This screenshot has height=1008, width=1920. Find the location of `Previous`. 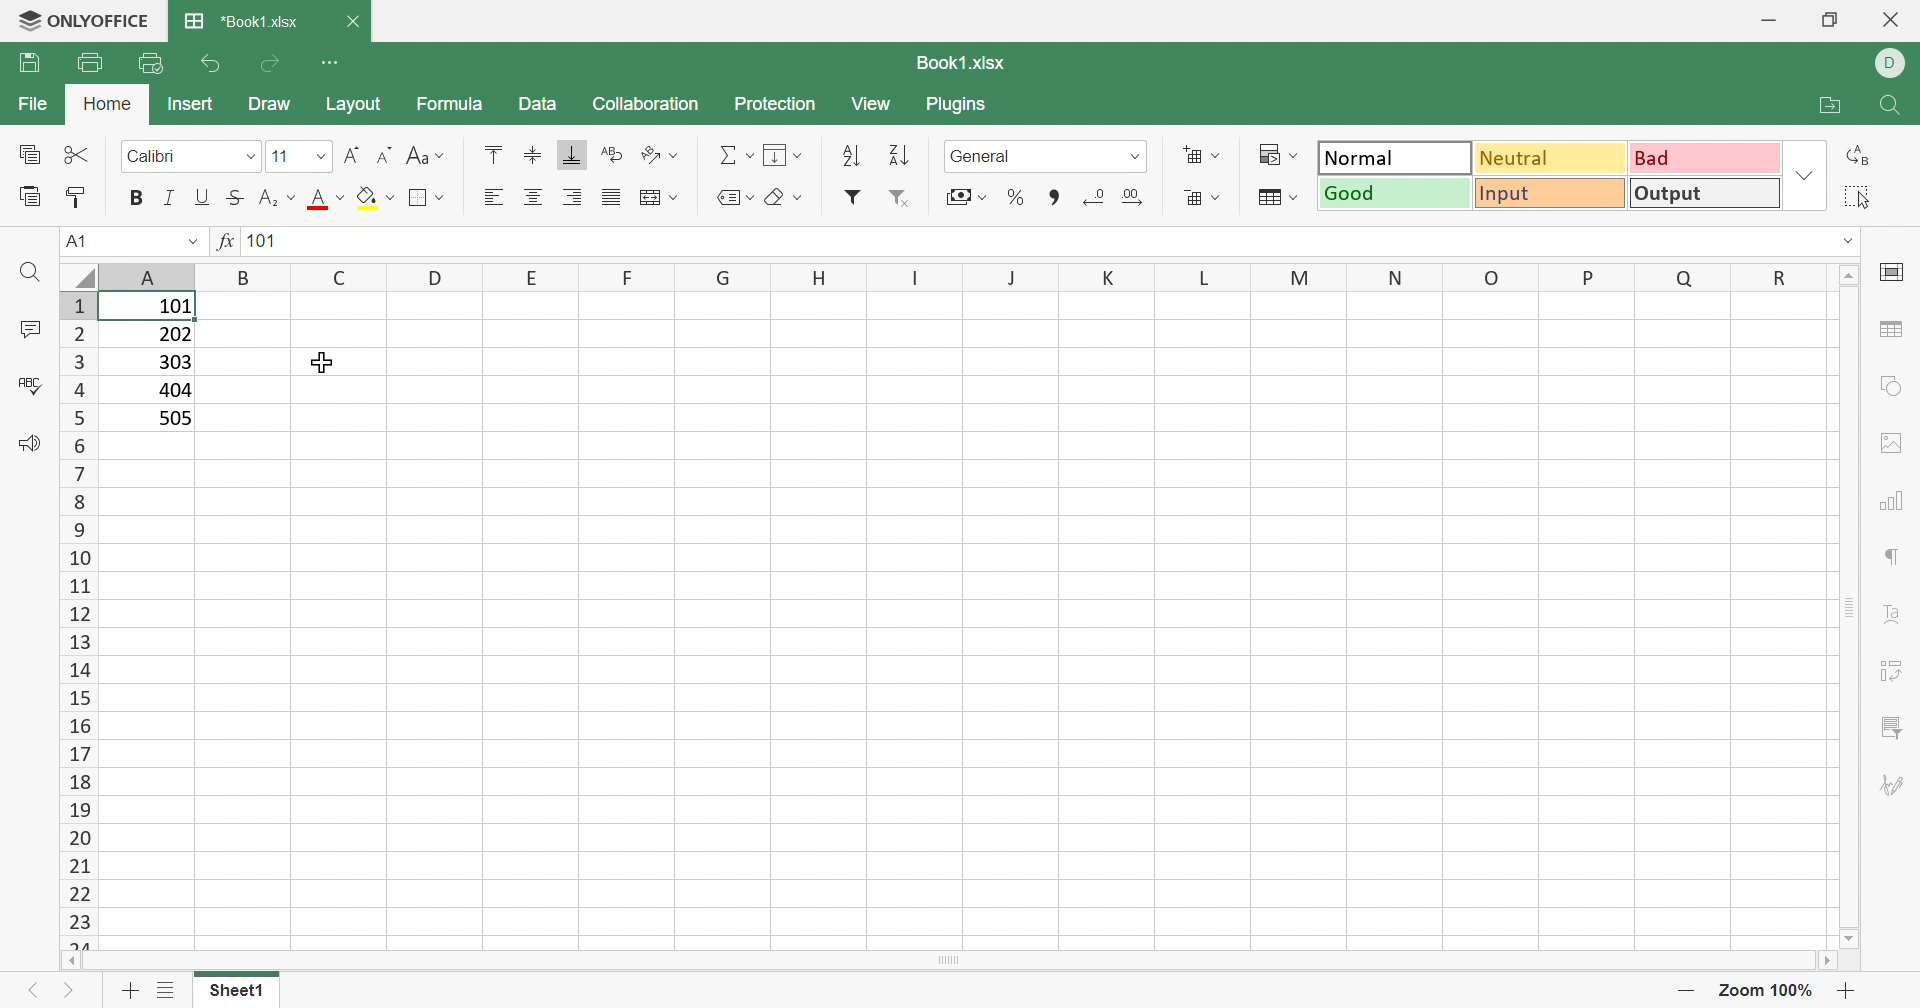

Previous is located at coordinates (29, 989).